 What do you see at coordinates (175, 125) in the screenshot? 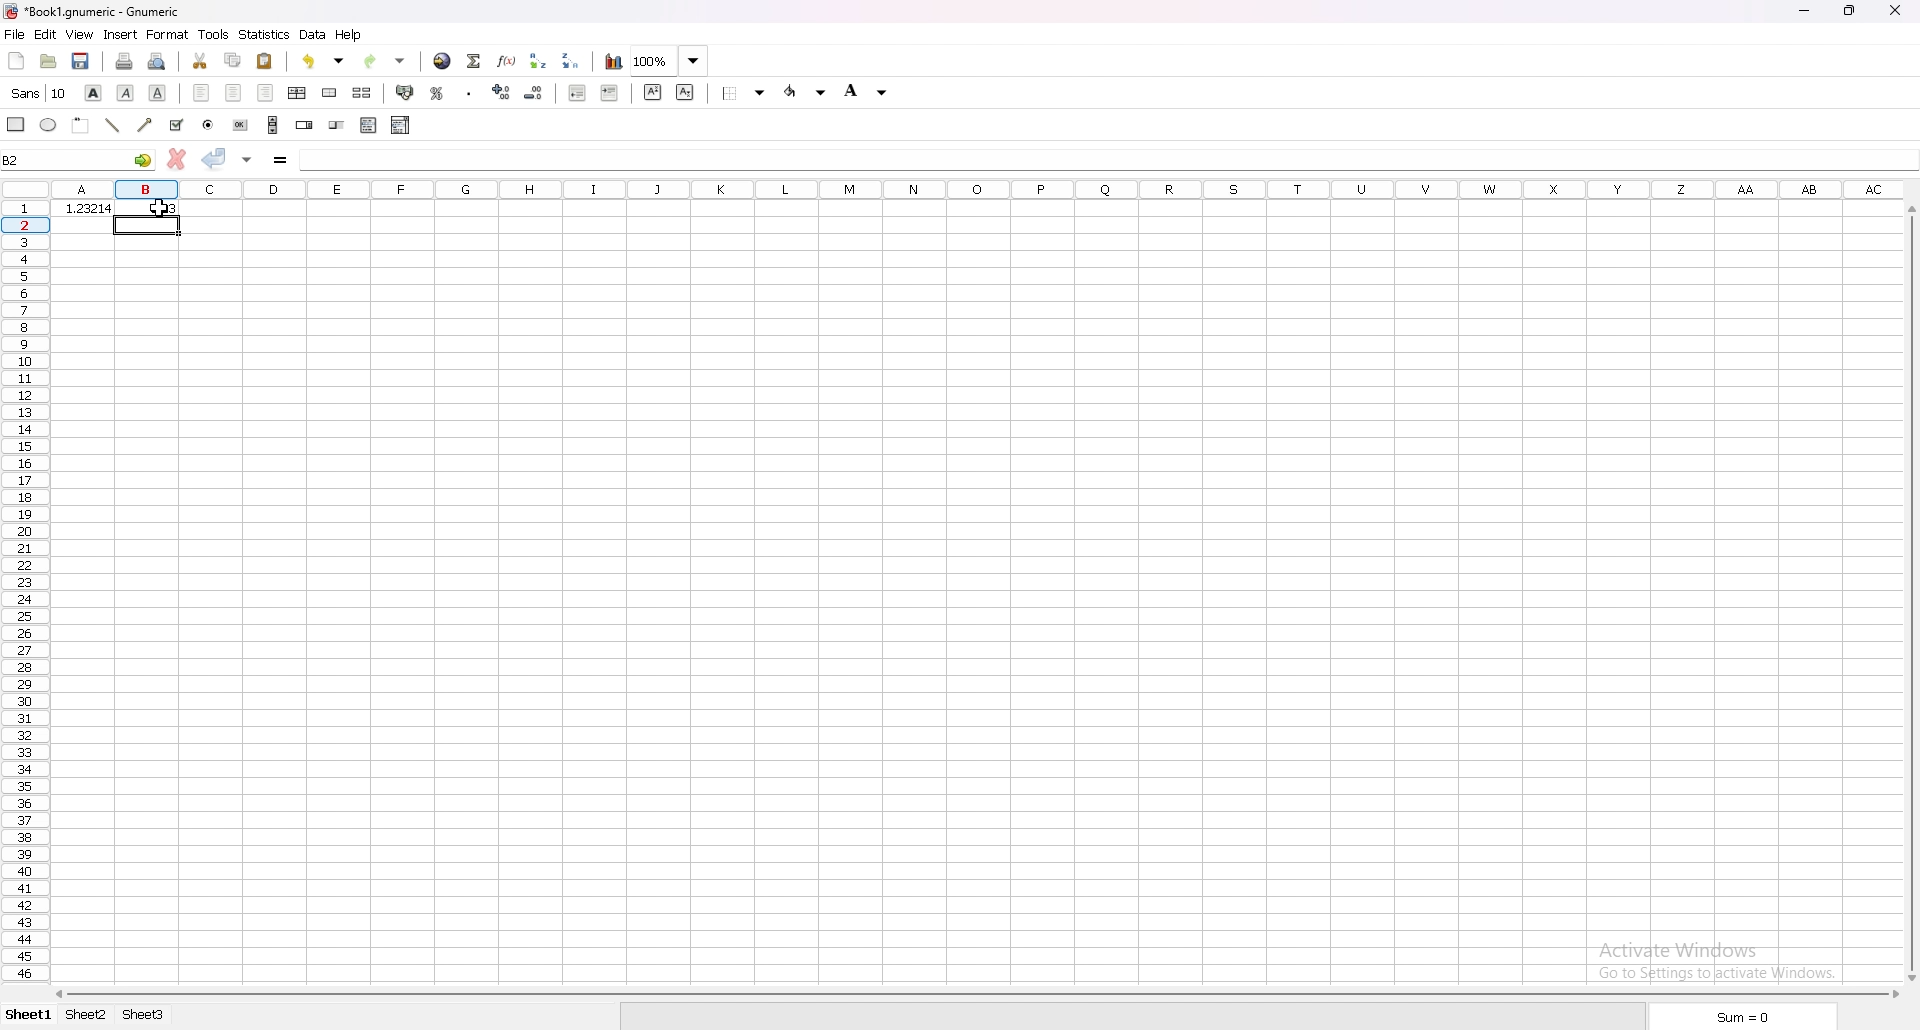
I see `tick box` at bounding box center [175, 125].